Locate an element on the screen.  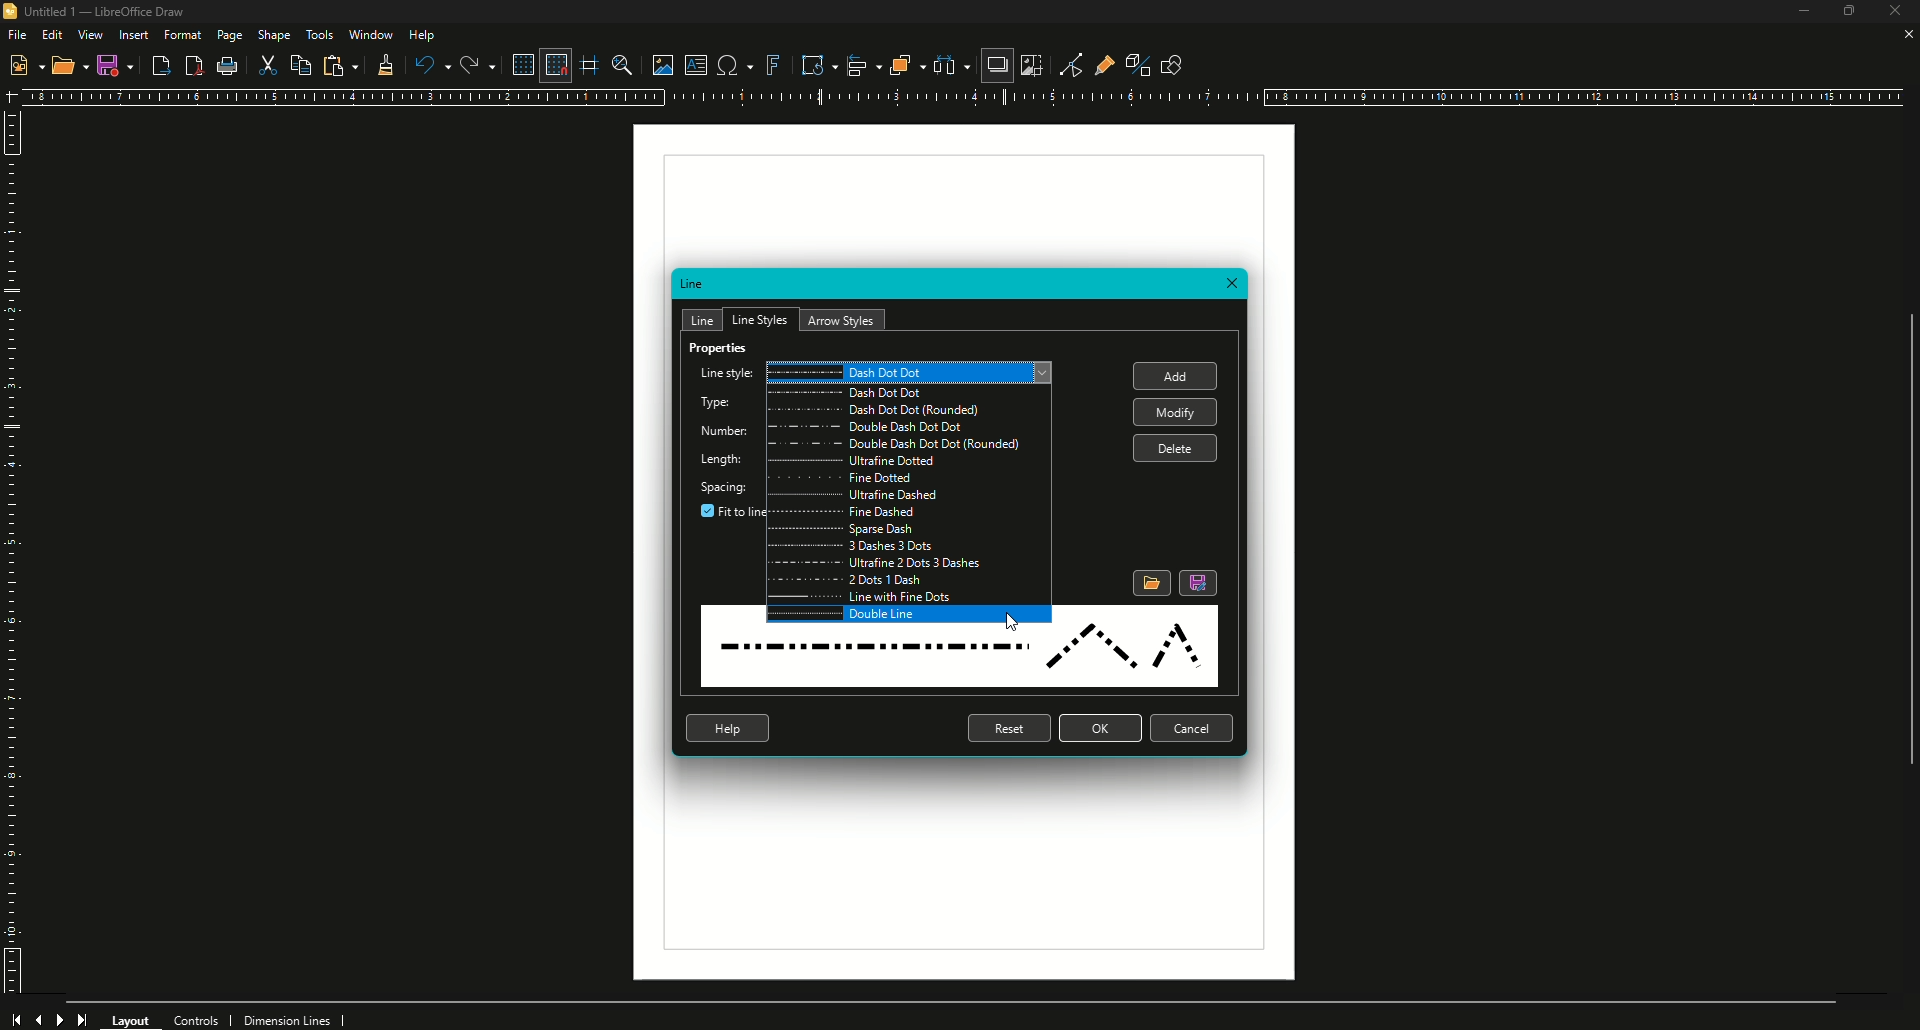
Arrow Styles is located at coordinates (844, 320).